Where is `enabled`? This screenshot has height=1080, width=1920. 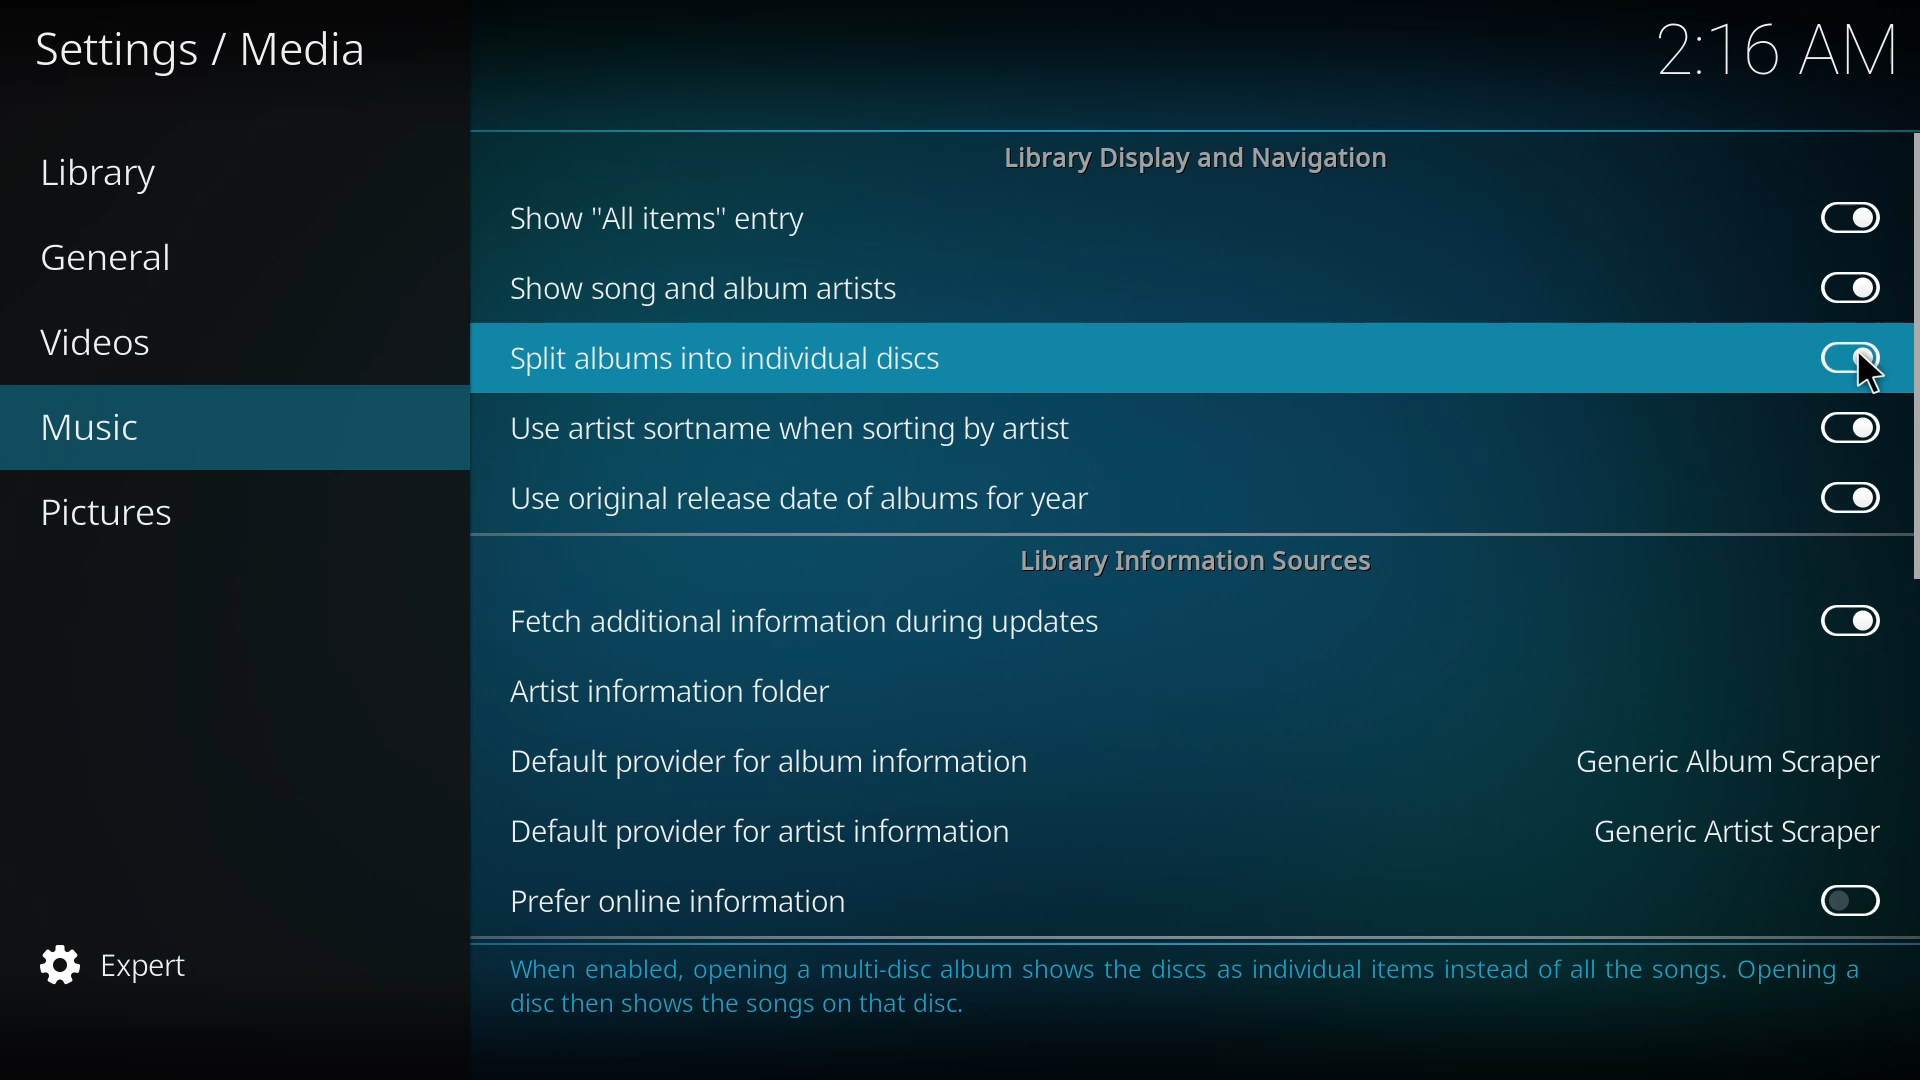 enabled is located at coordinates (1848, 902).